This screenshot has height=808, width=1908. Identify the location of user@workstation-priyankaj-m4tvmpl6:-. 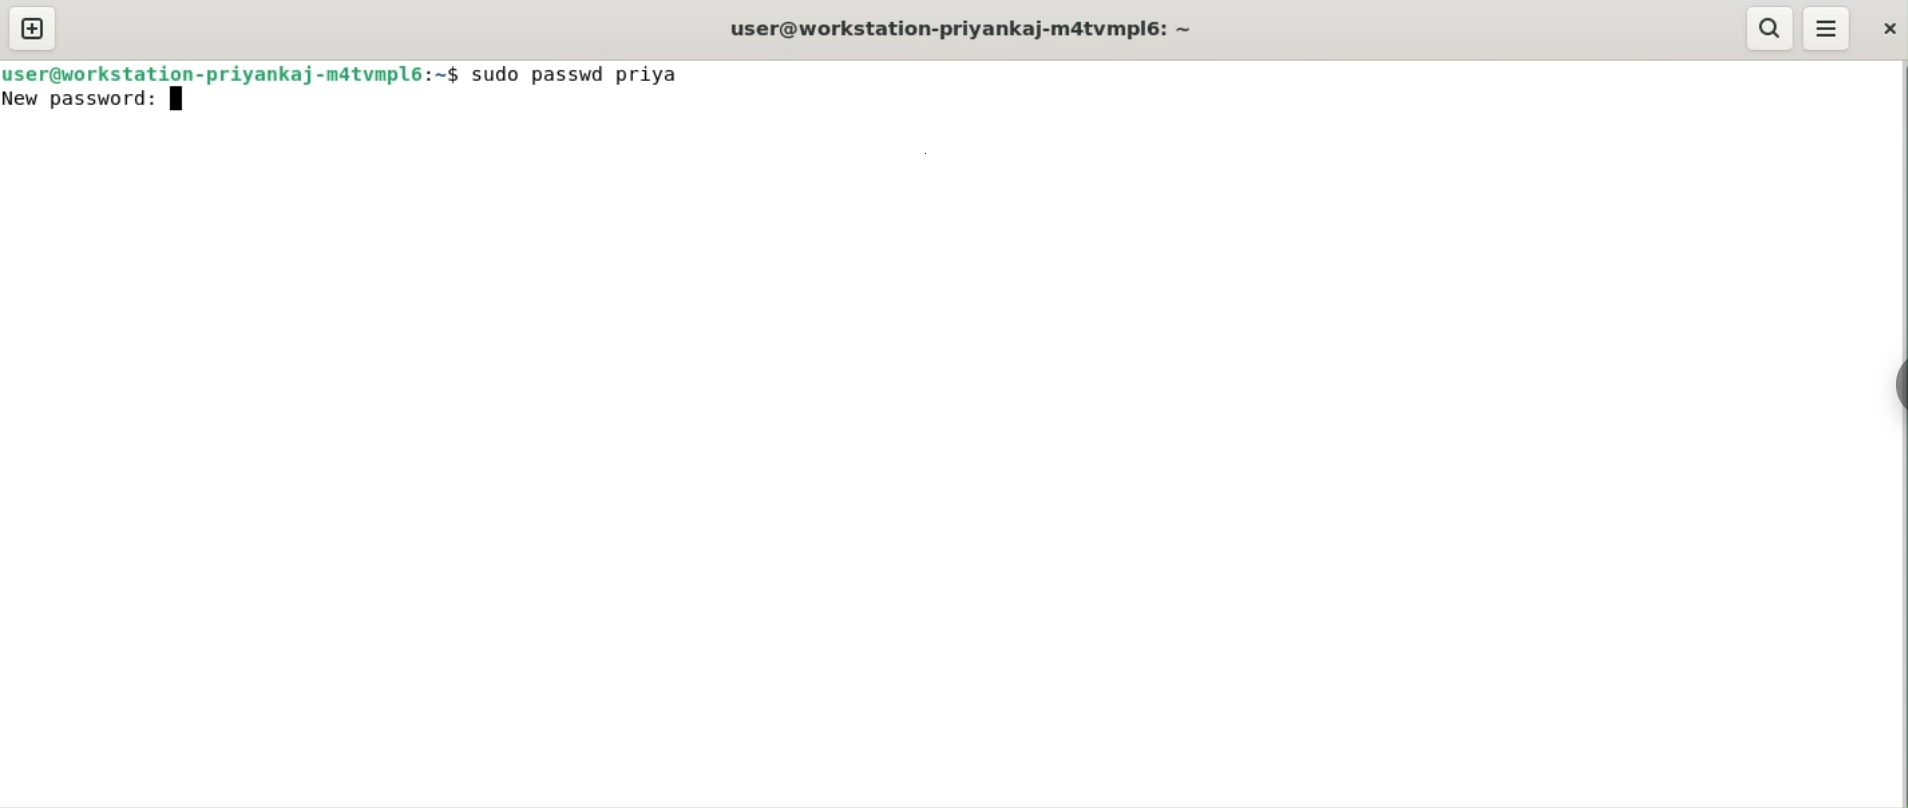
(975, 27).